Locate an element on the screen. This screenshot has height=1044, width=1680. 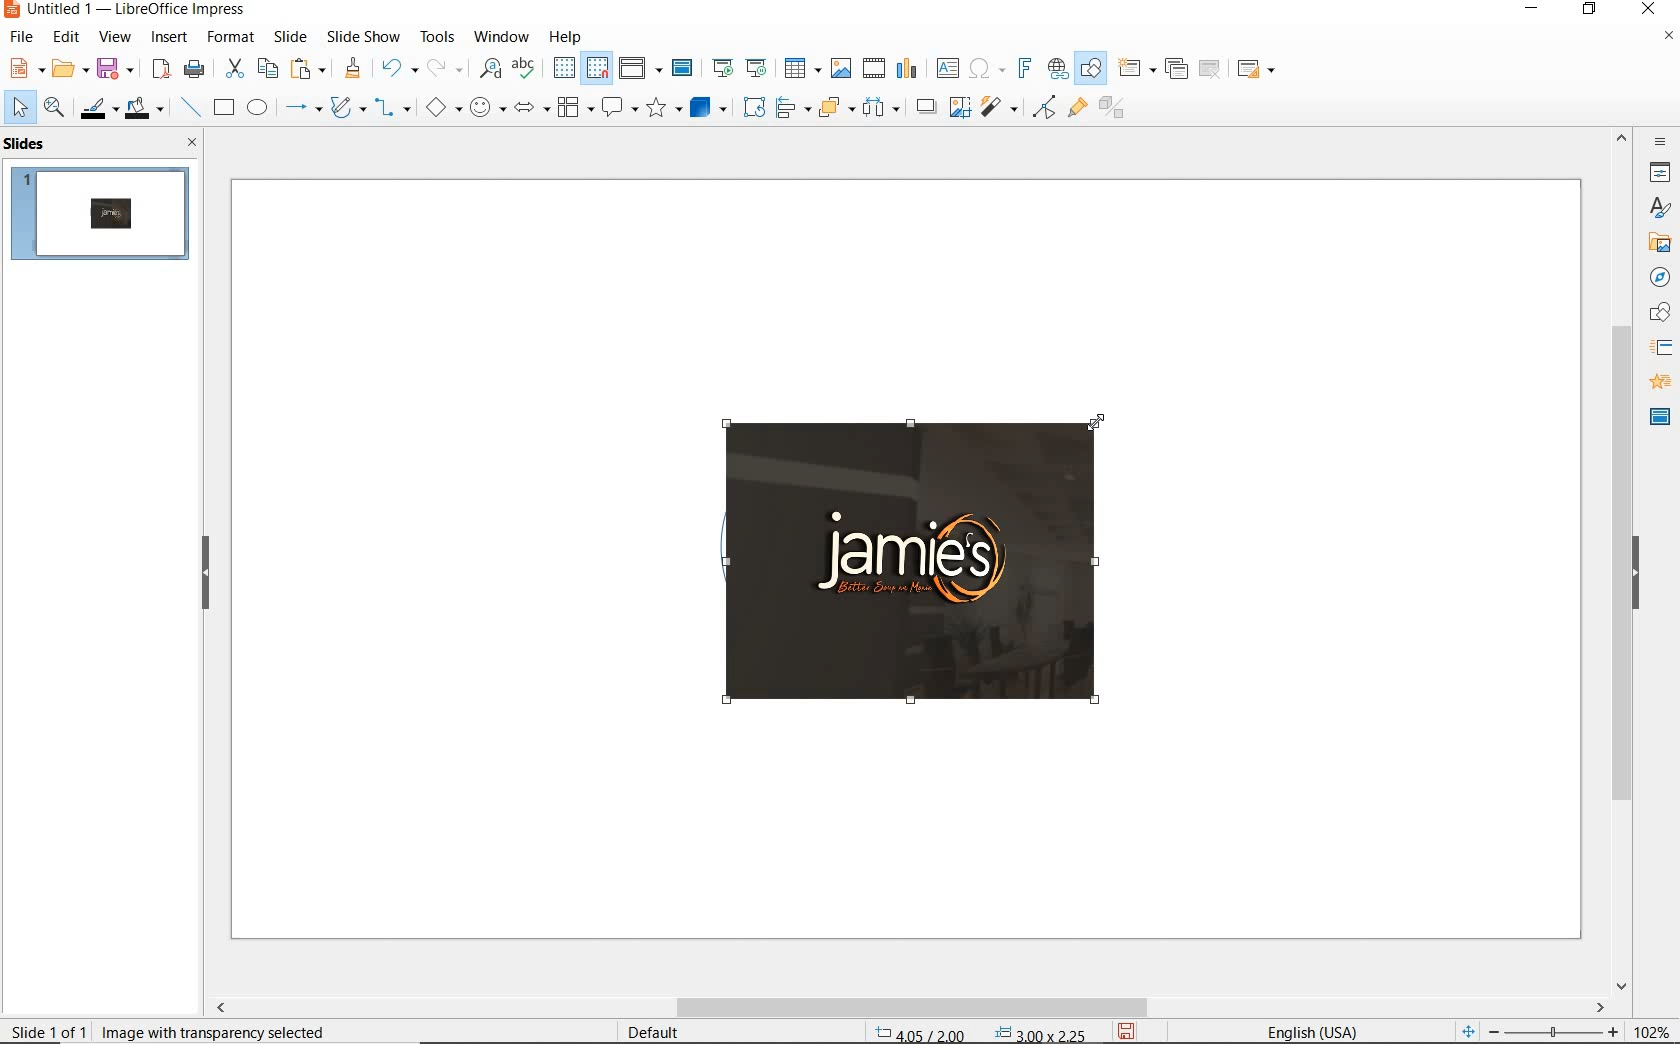
slide 1 is located at coordinates (103, 216).